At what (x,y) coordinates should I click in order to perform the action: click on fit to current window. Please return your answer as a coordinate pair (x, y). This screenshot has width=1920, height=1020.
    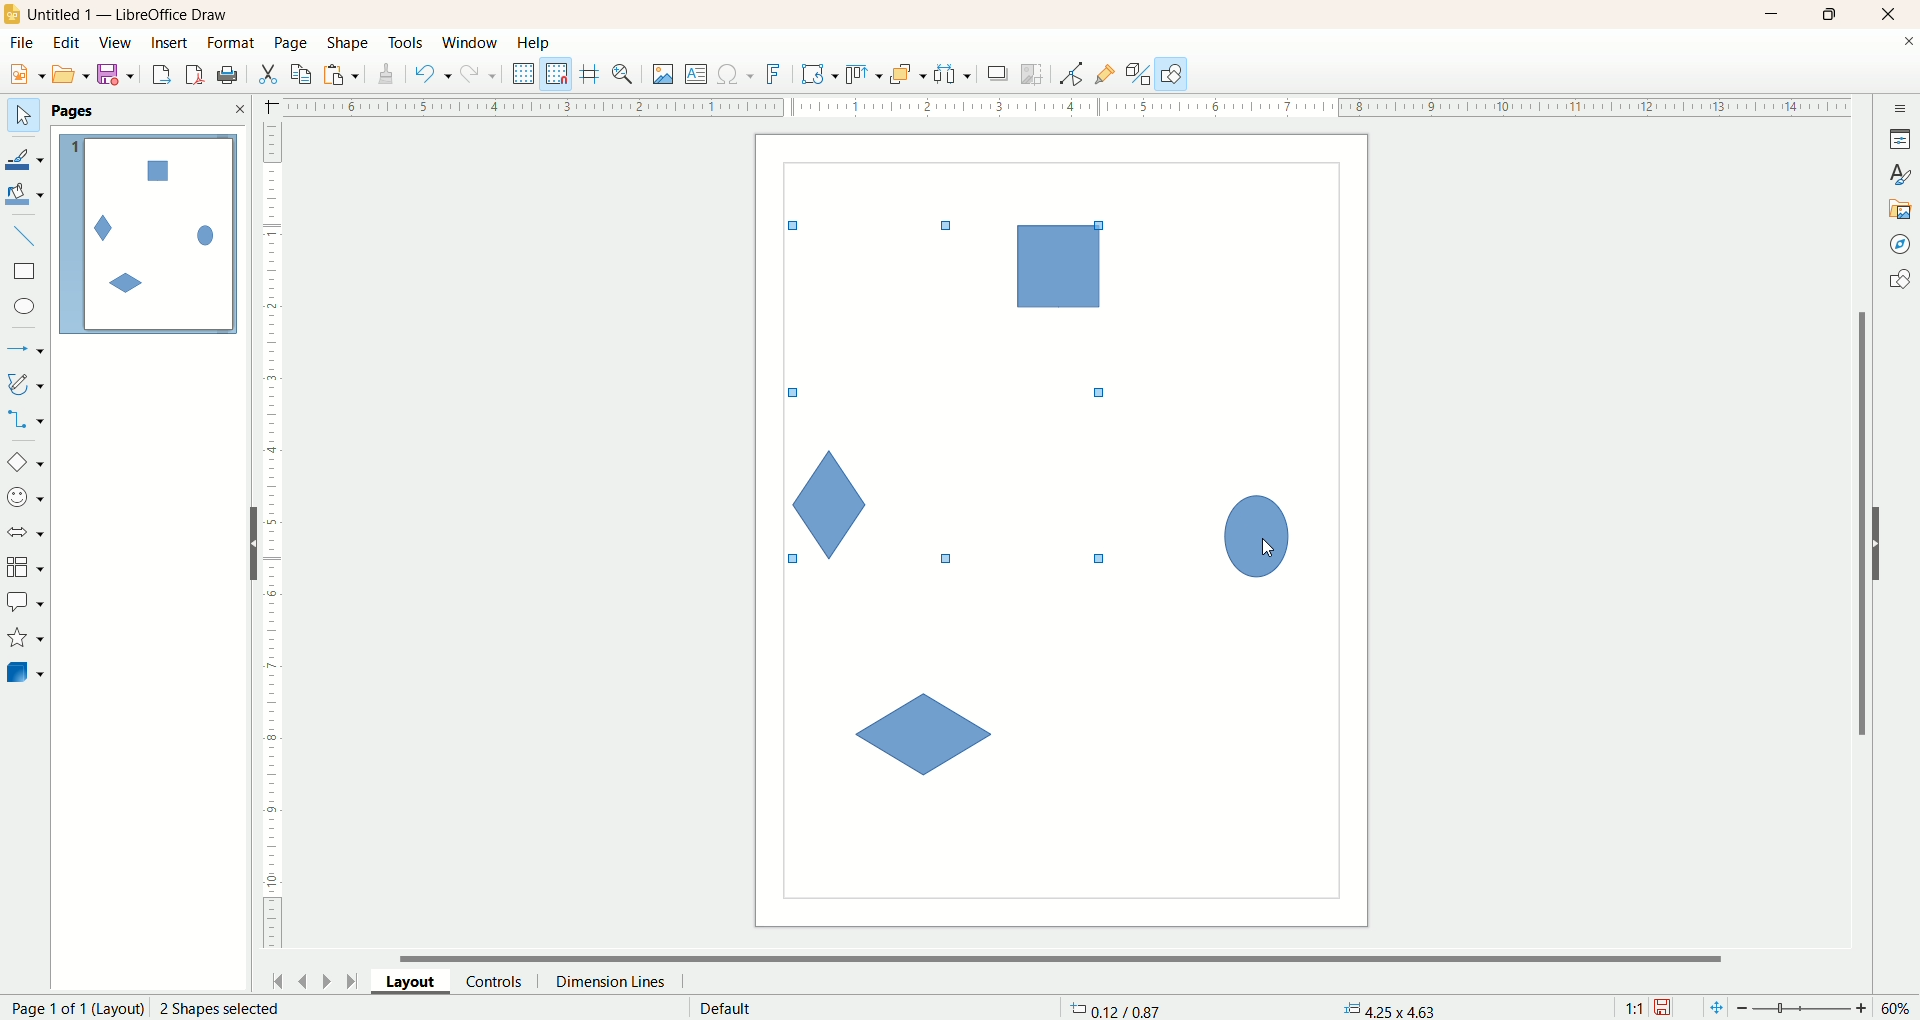
    Looking at the image, I should click on (1714, 1008).